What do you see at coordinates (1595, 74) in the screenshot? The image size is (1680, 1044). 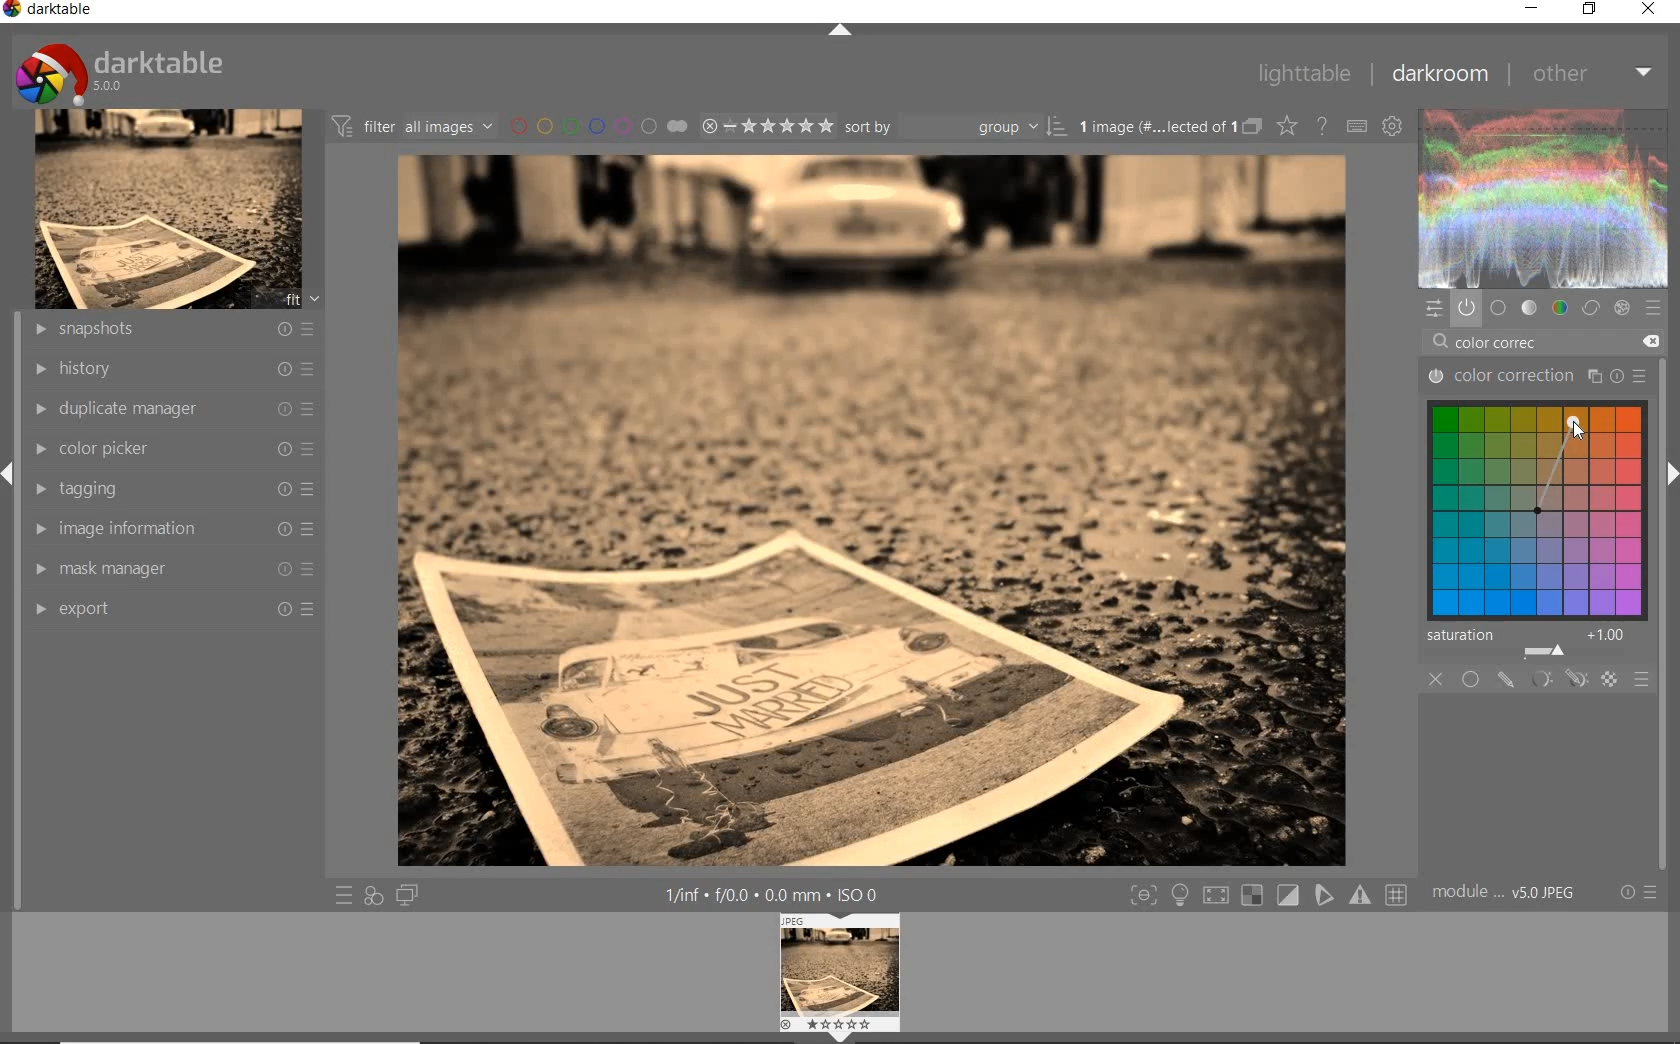 I see `other` at bounding box center [1595, 74].